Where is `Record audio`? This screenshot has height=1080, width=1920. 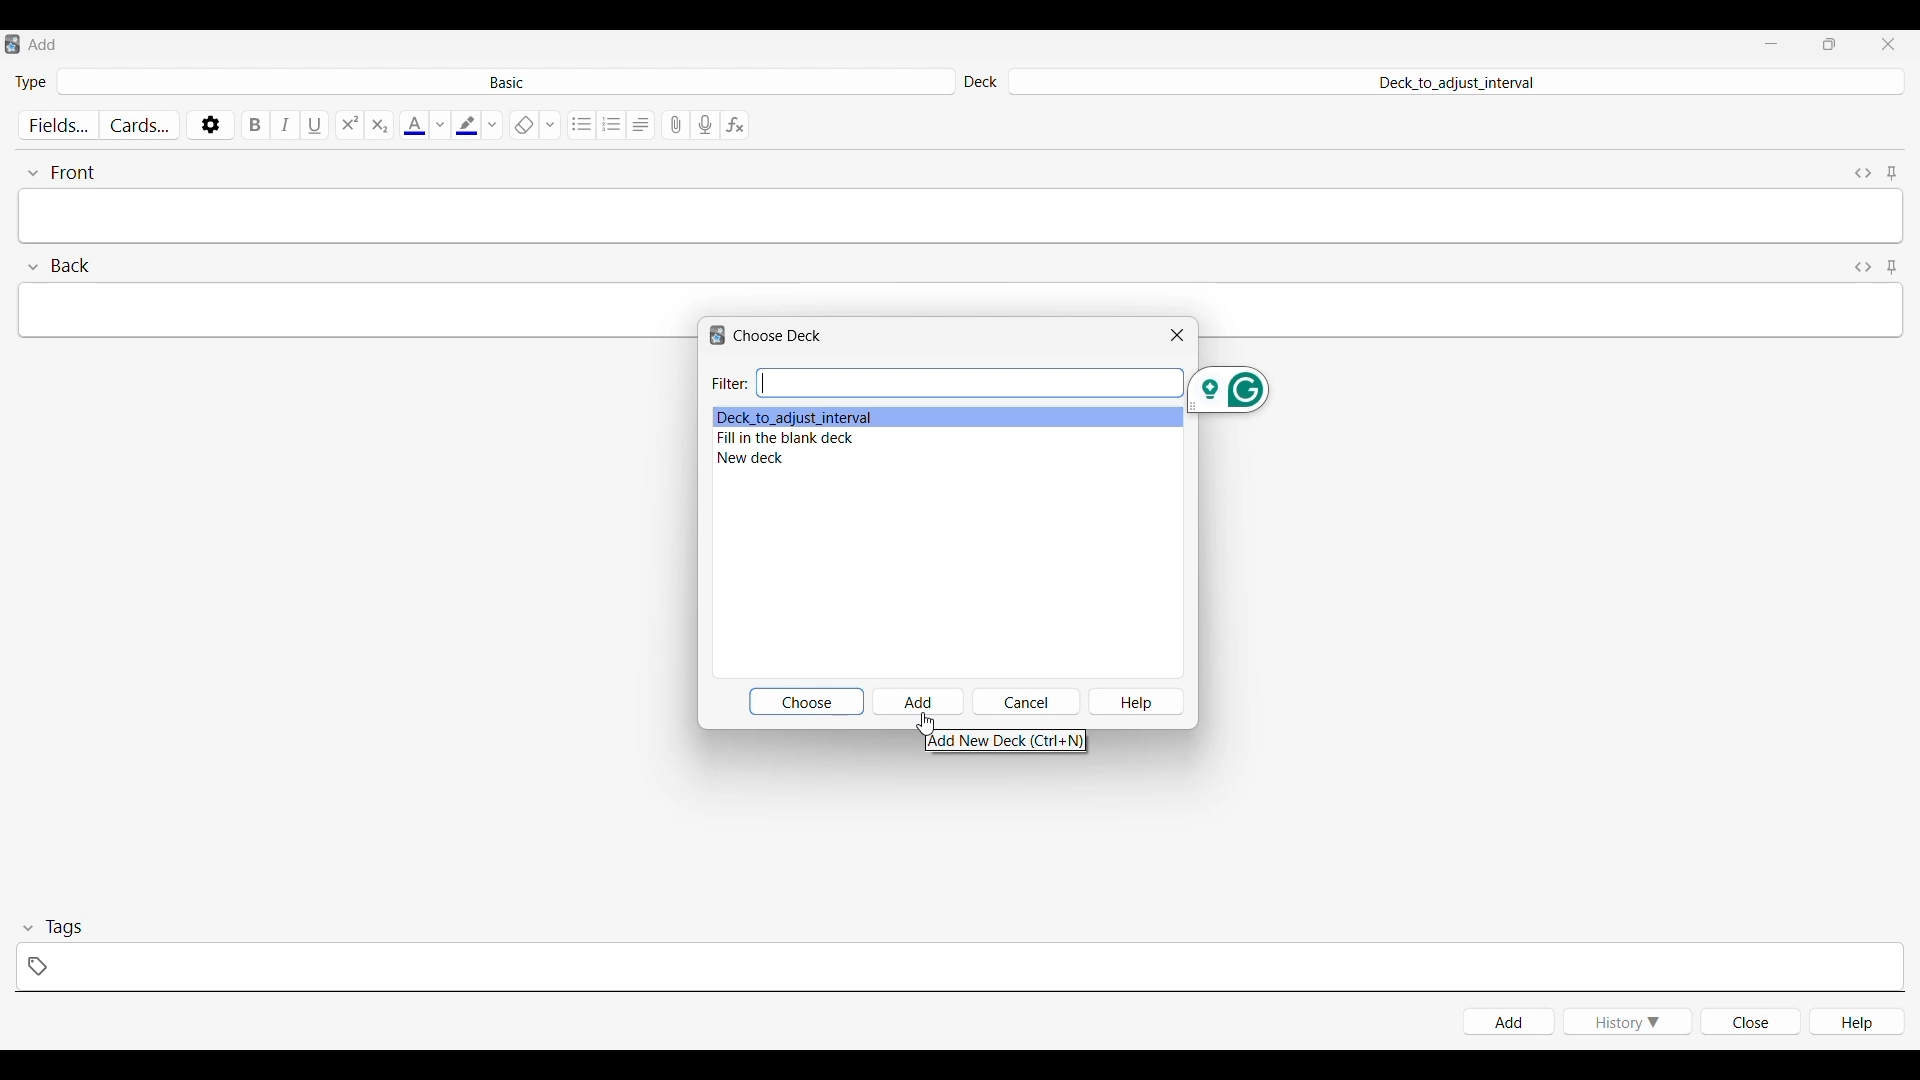
Record audio is located at coordinates (705, 125).